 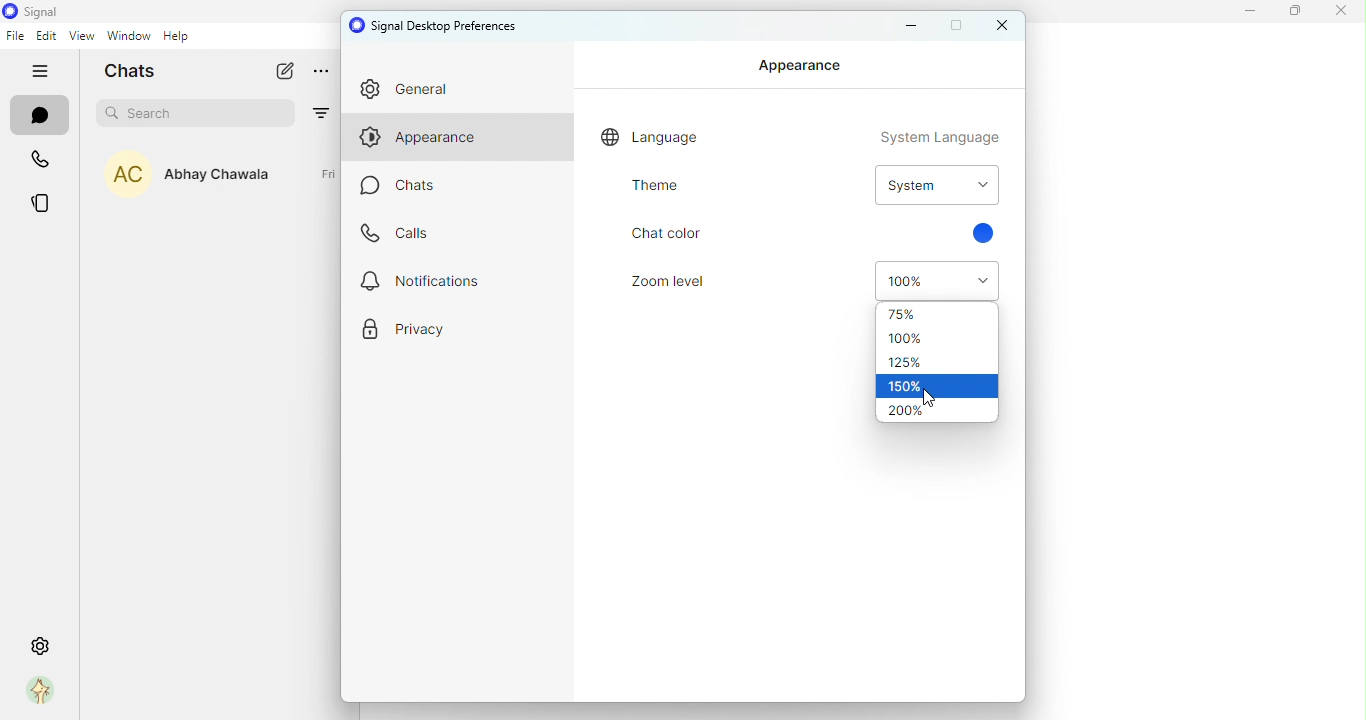 What do you see at coordinates (419, 188) in the screenshot?
I see `chats` at bounding box center [419, 188].